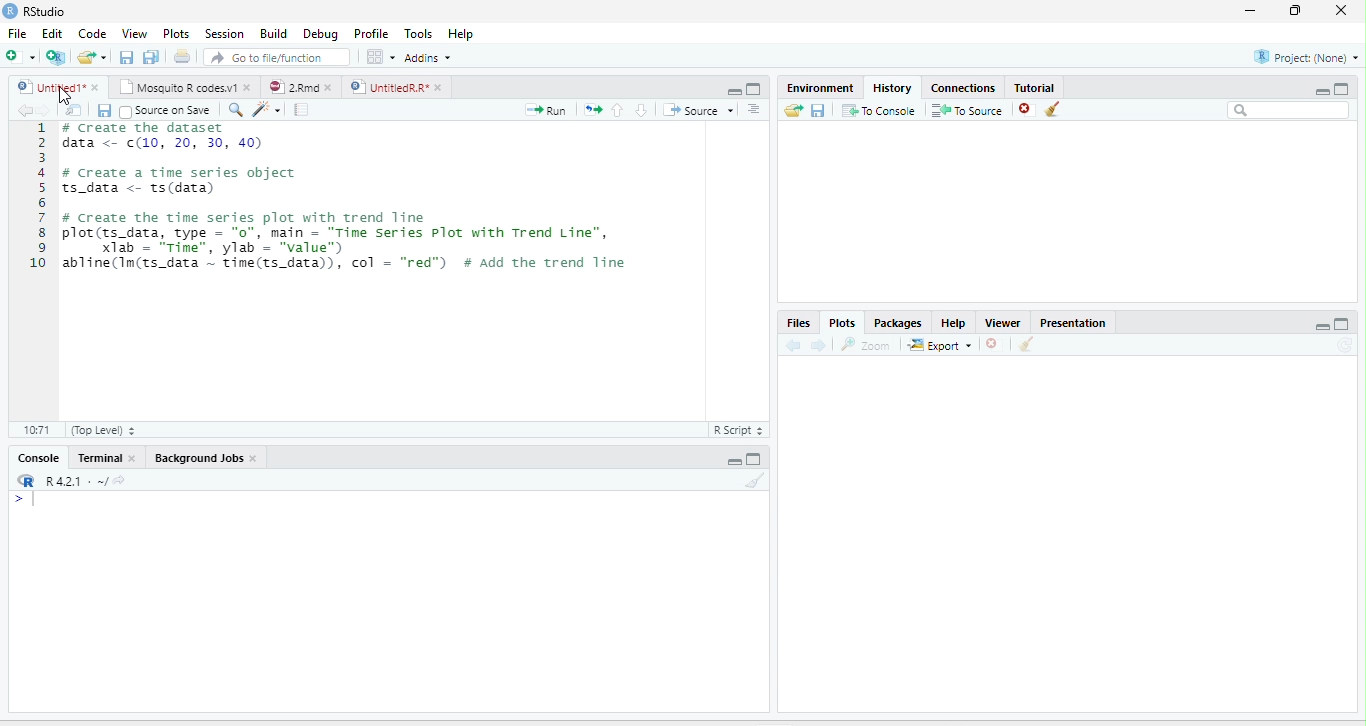 The height and width of the screenshot is (726, 1366). What do you see at coordinates (897, 322) in the screenshot?
I see `Packages` at bounding box center [897, 322].